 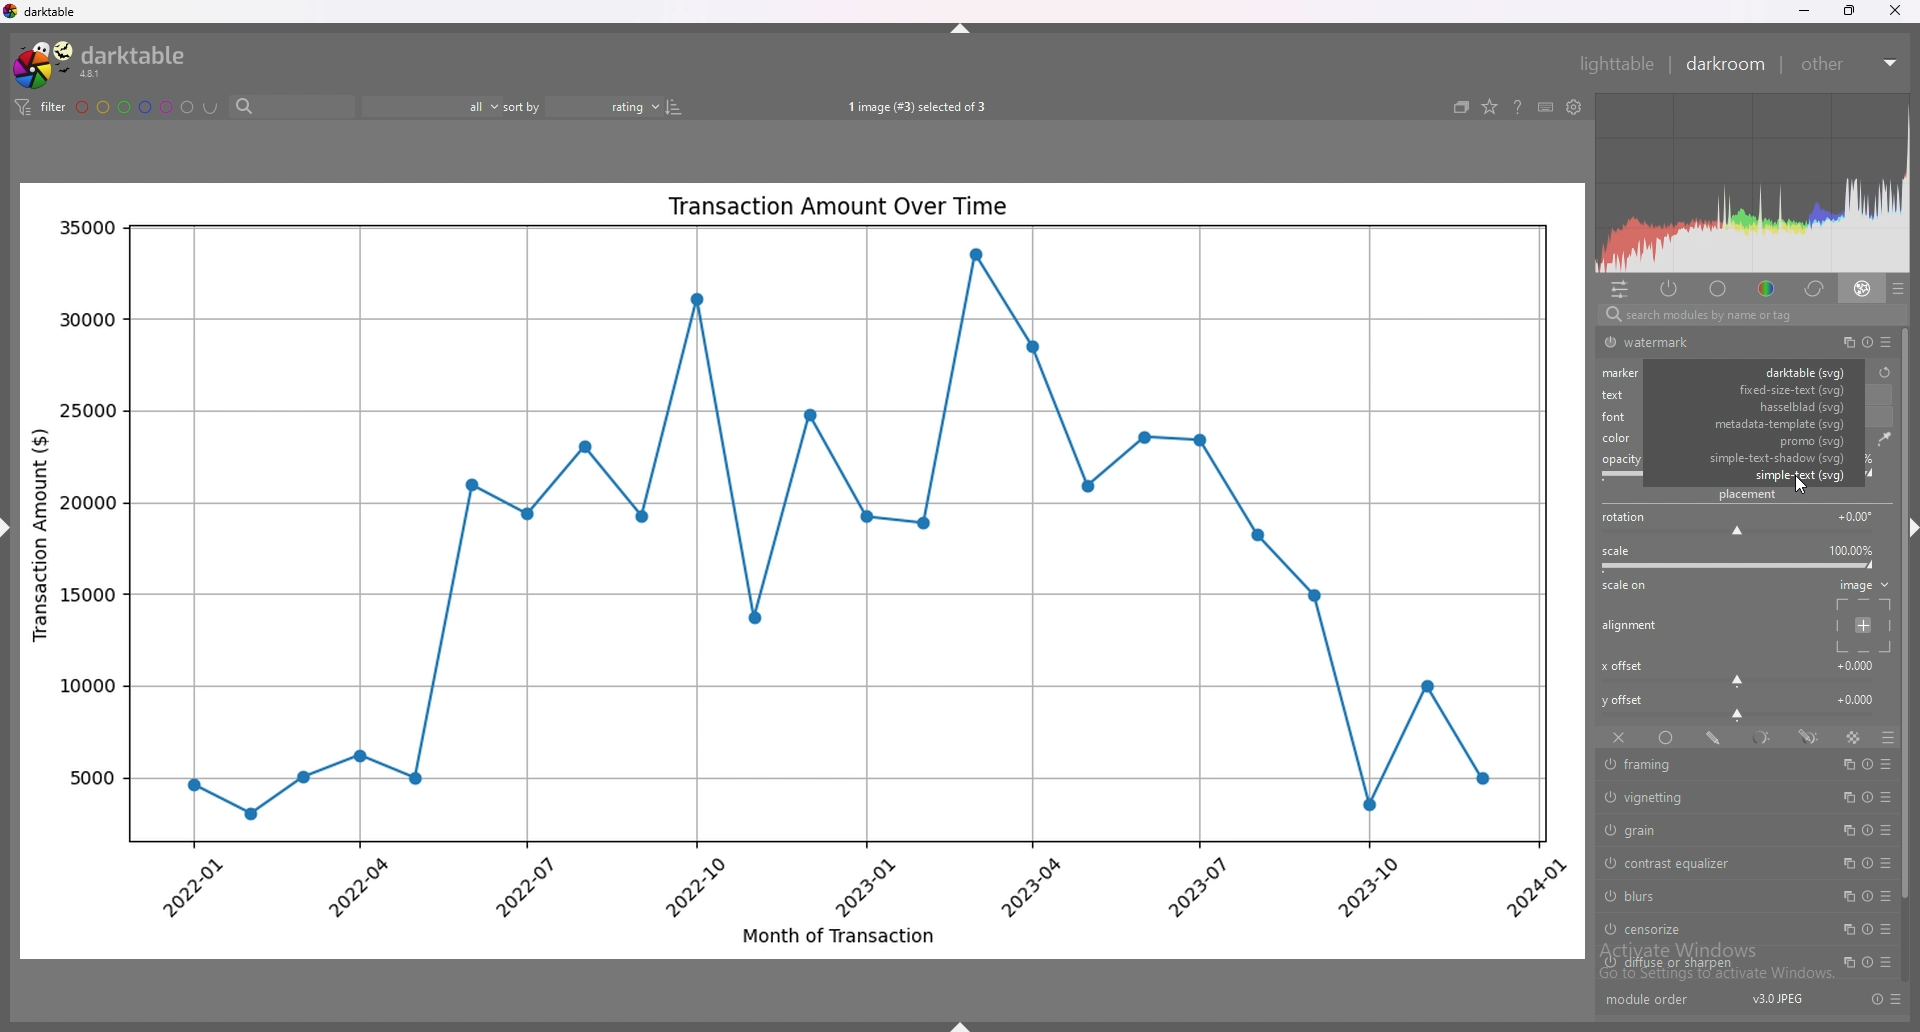 What do you see at coordinates (1761, 390) in the screenshot?
I see `fixed size text svg` at bounding box center [1761, 390].